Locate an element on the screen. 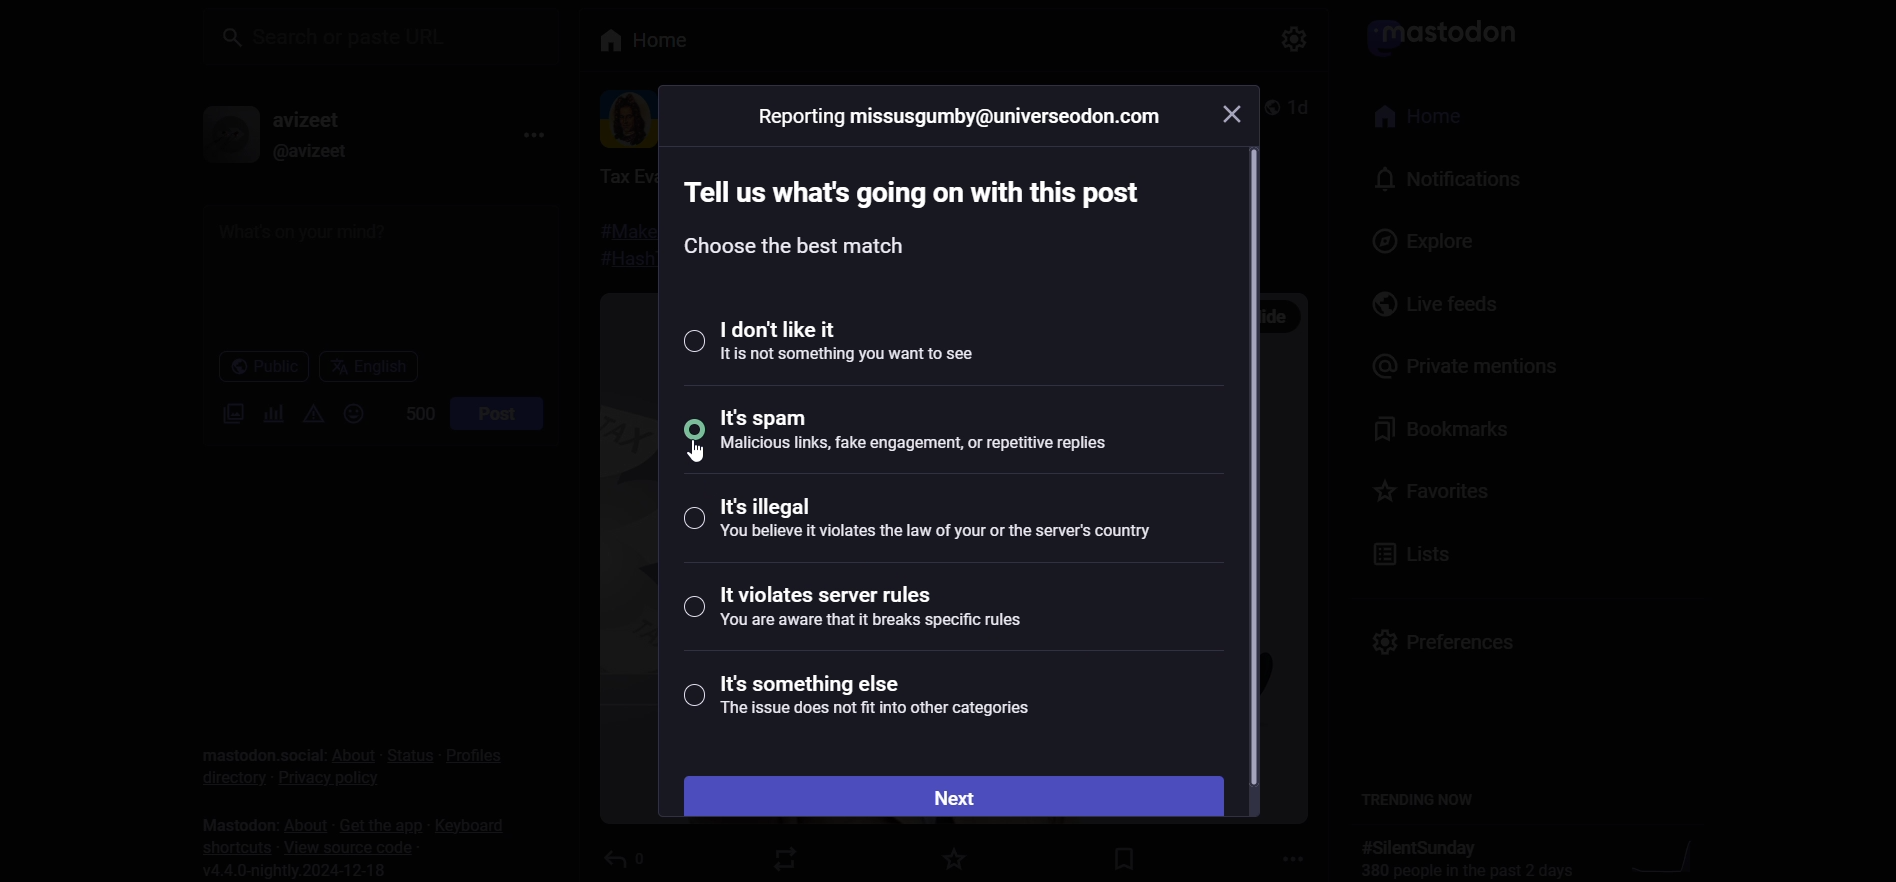 This screenshot has width=1896, height=882. something else is located at coordinates (859, 701).